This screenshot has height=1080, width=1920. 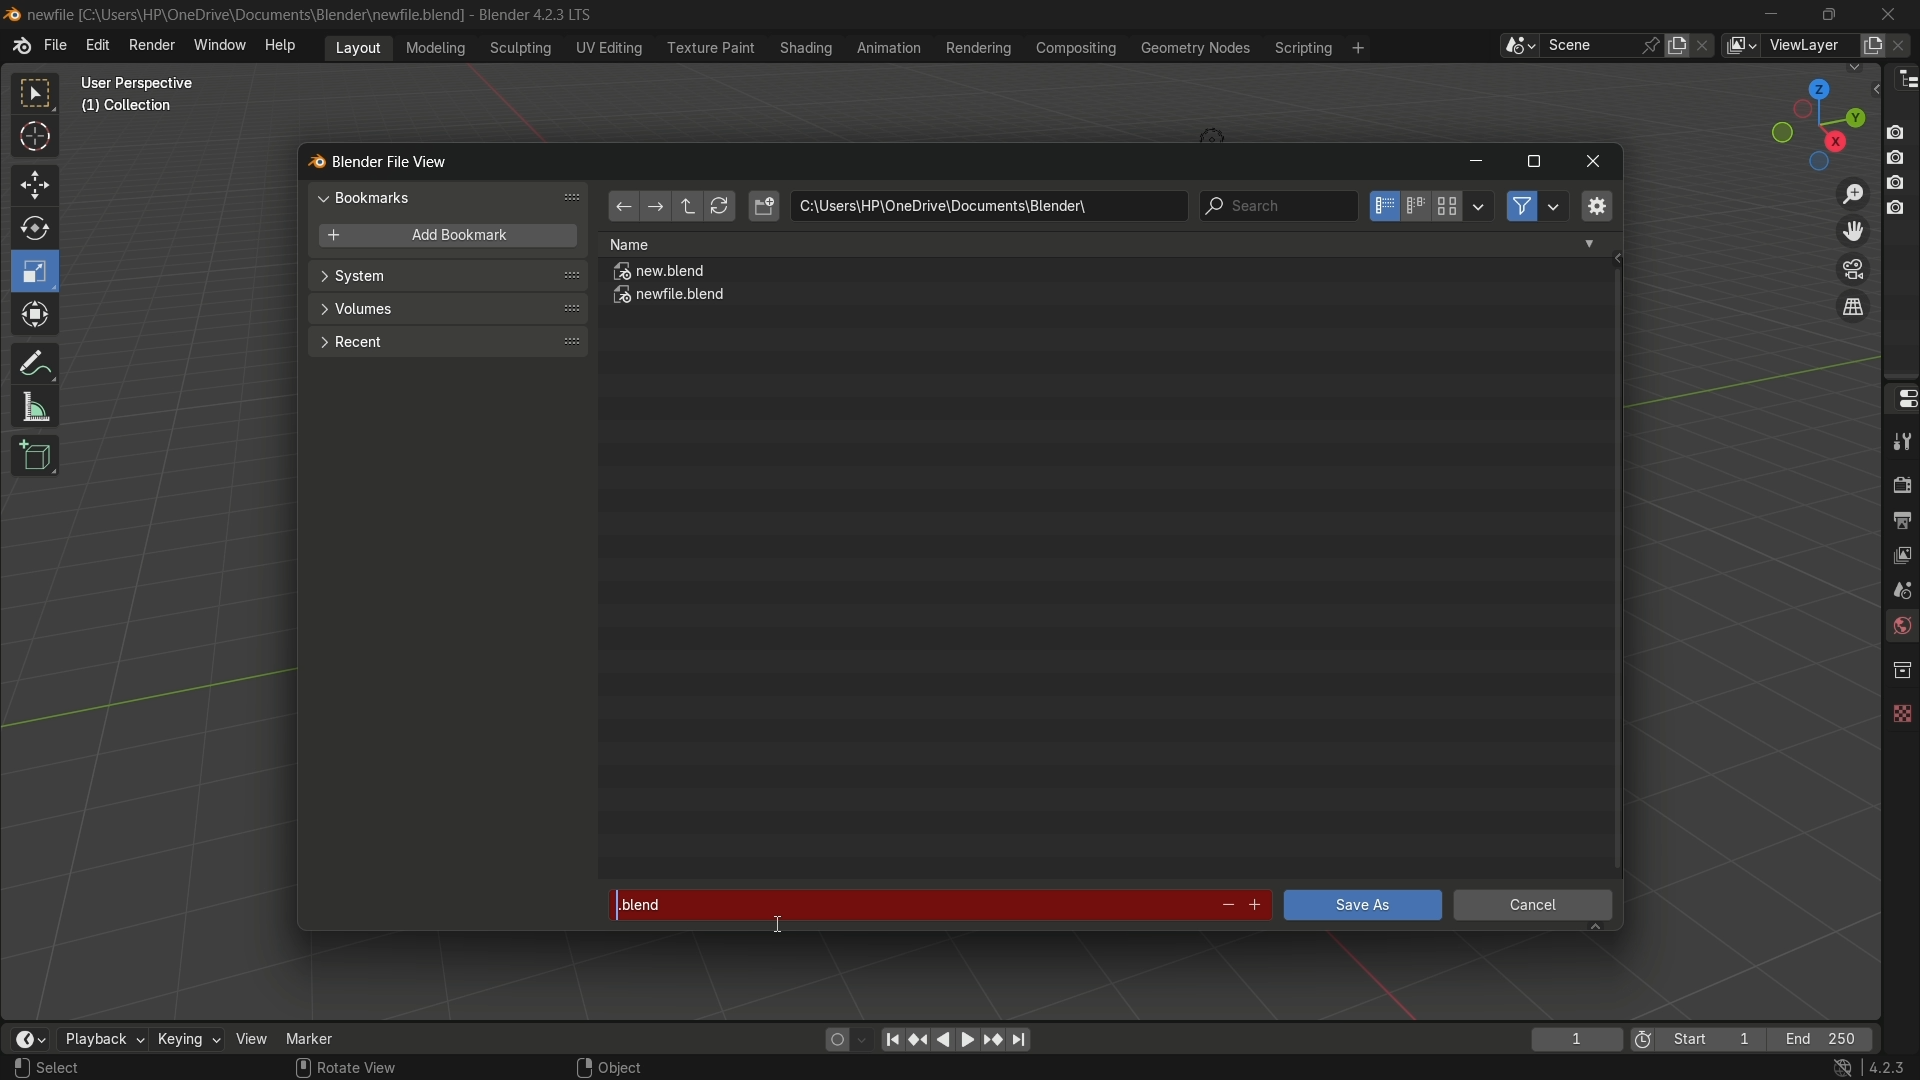 I want to click on blender file view, so click(x=393, y=160).